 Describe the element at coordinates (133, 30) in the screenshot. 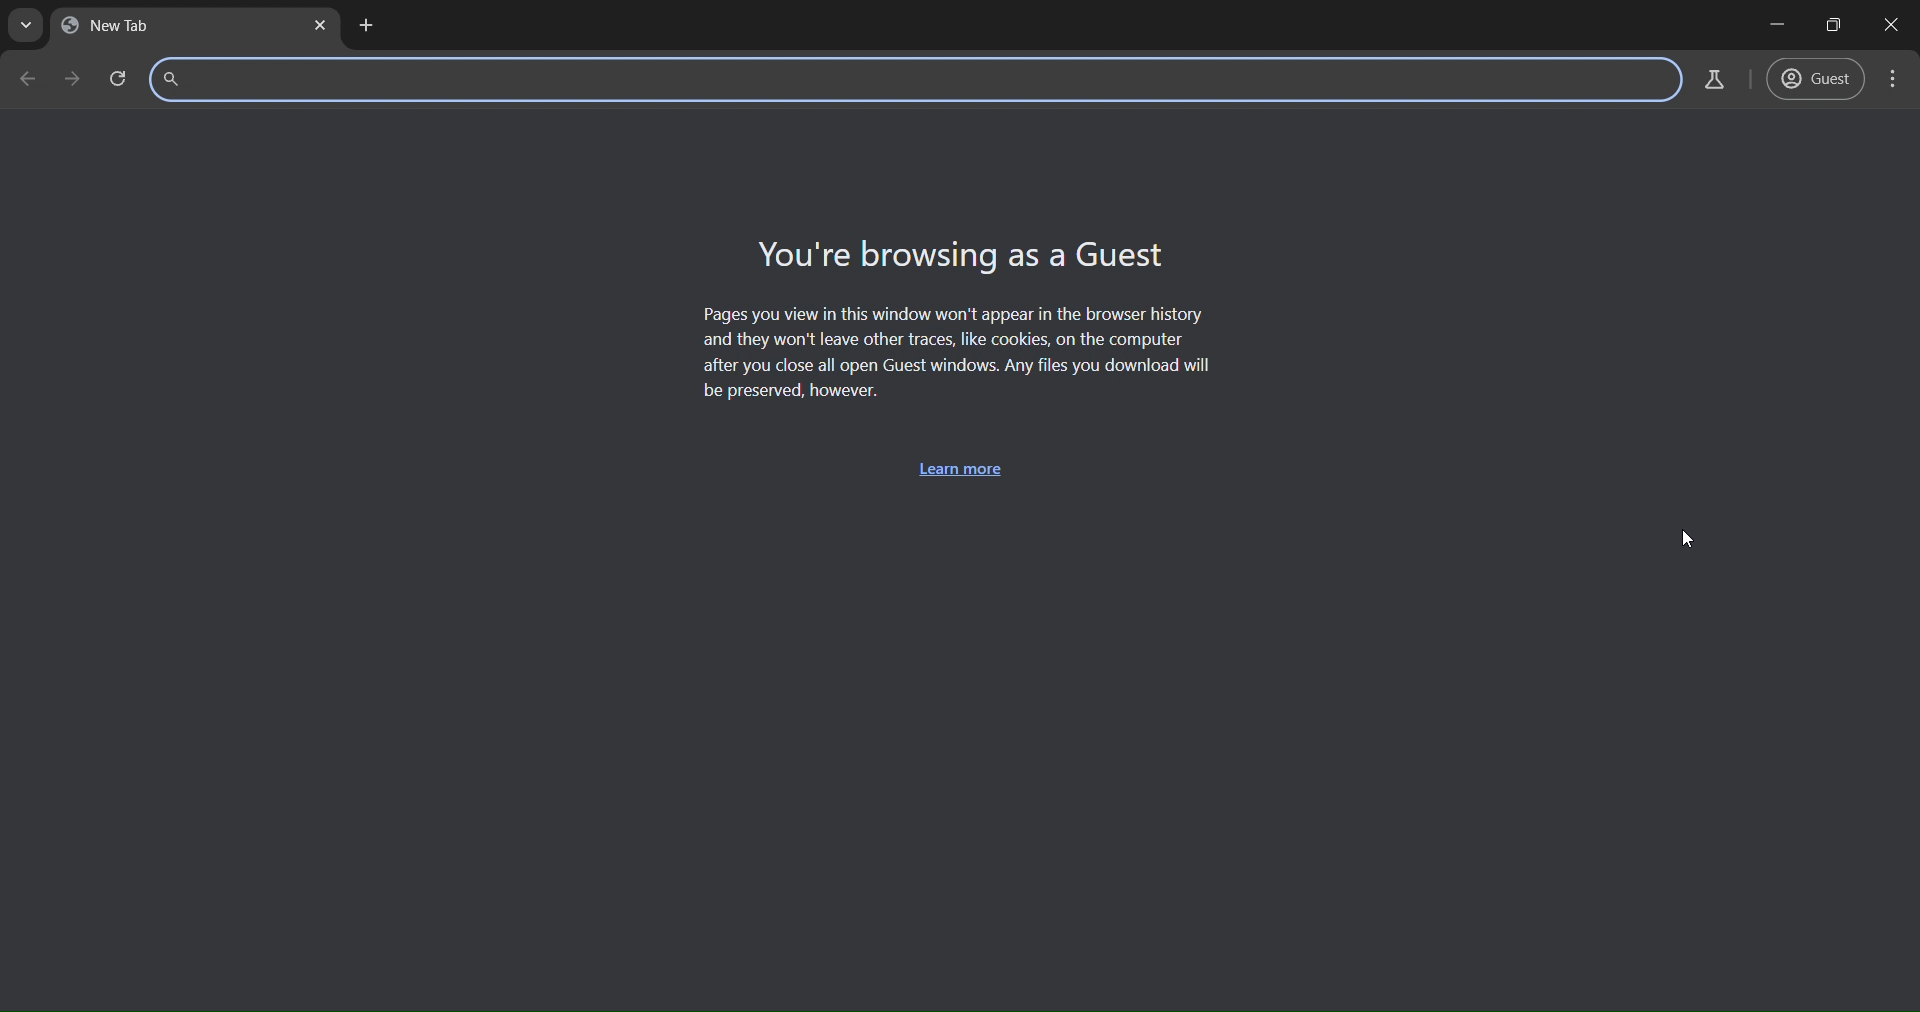

I see `current tab` at that location.